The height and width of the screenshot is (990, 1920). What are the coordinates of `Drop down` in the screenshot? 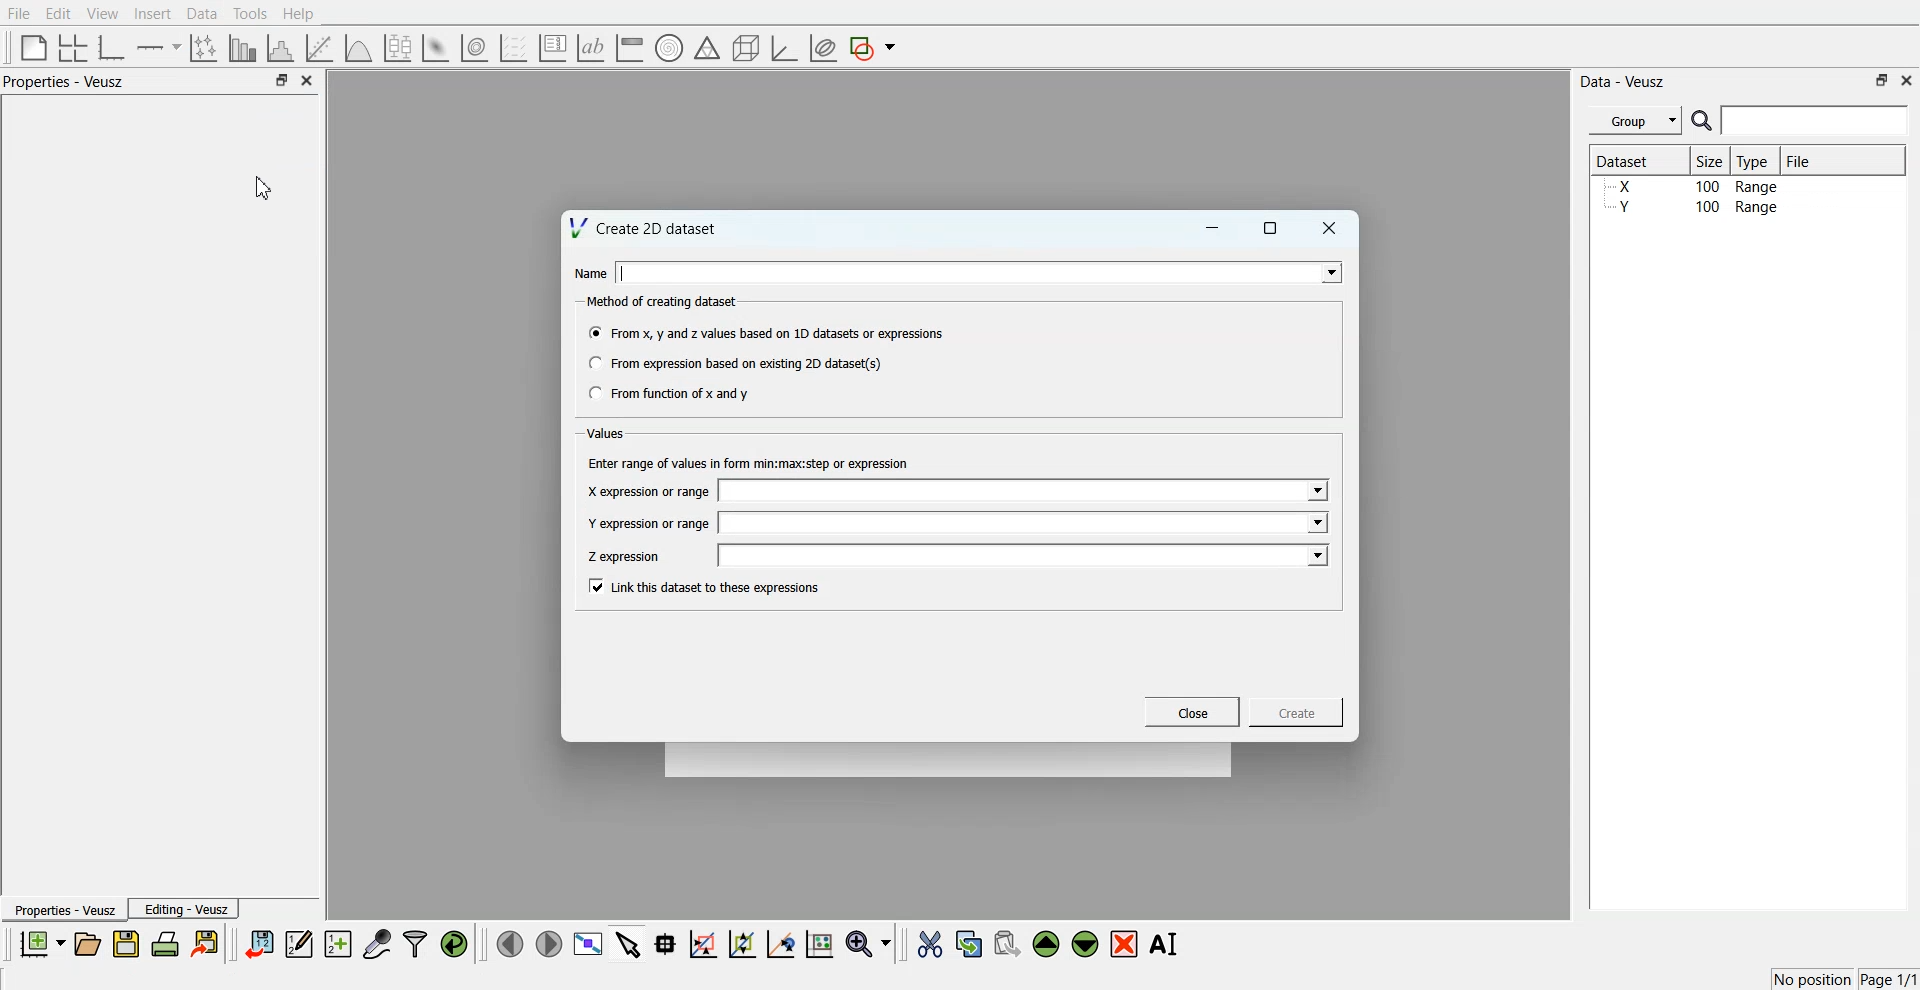 It's located at (1315, 492).